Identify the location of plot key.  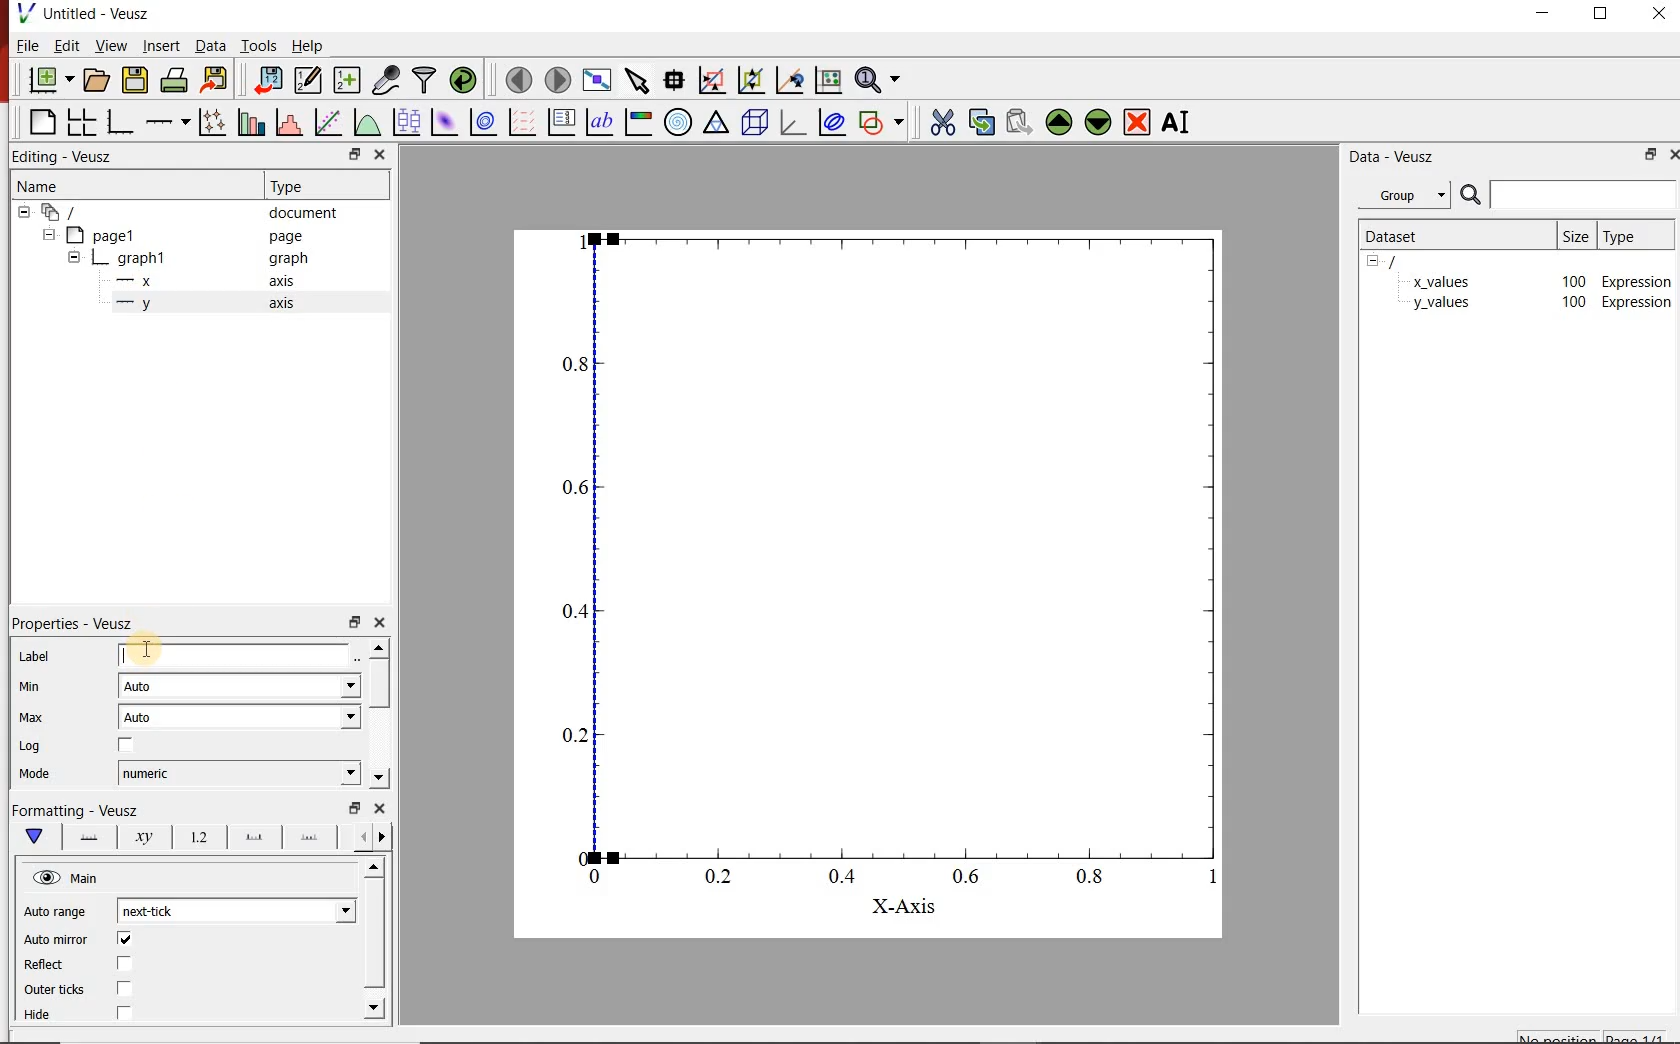
(563, 121).